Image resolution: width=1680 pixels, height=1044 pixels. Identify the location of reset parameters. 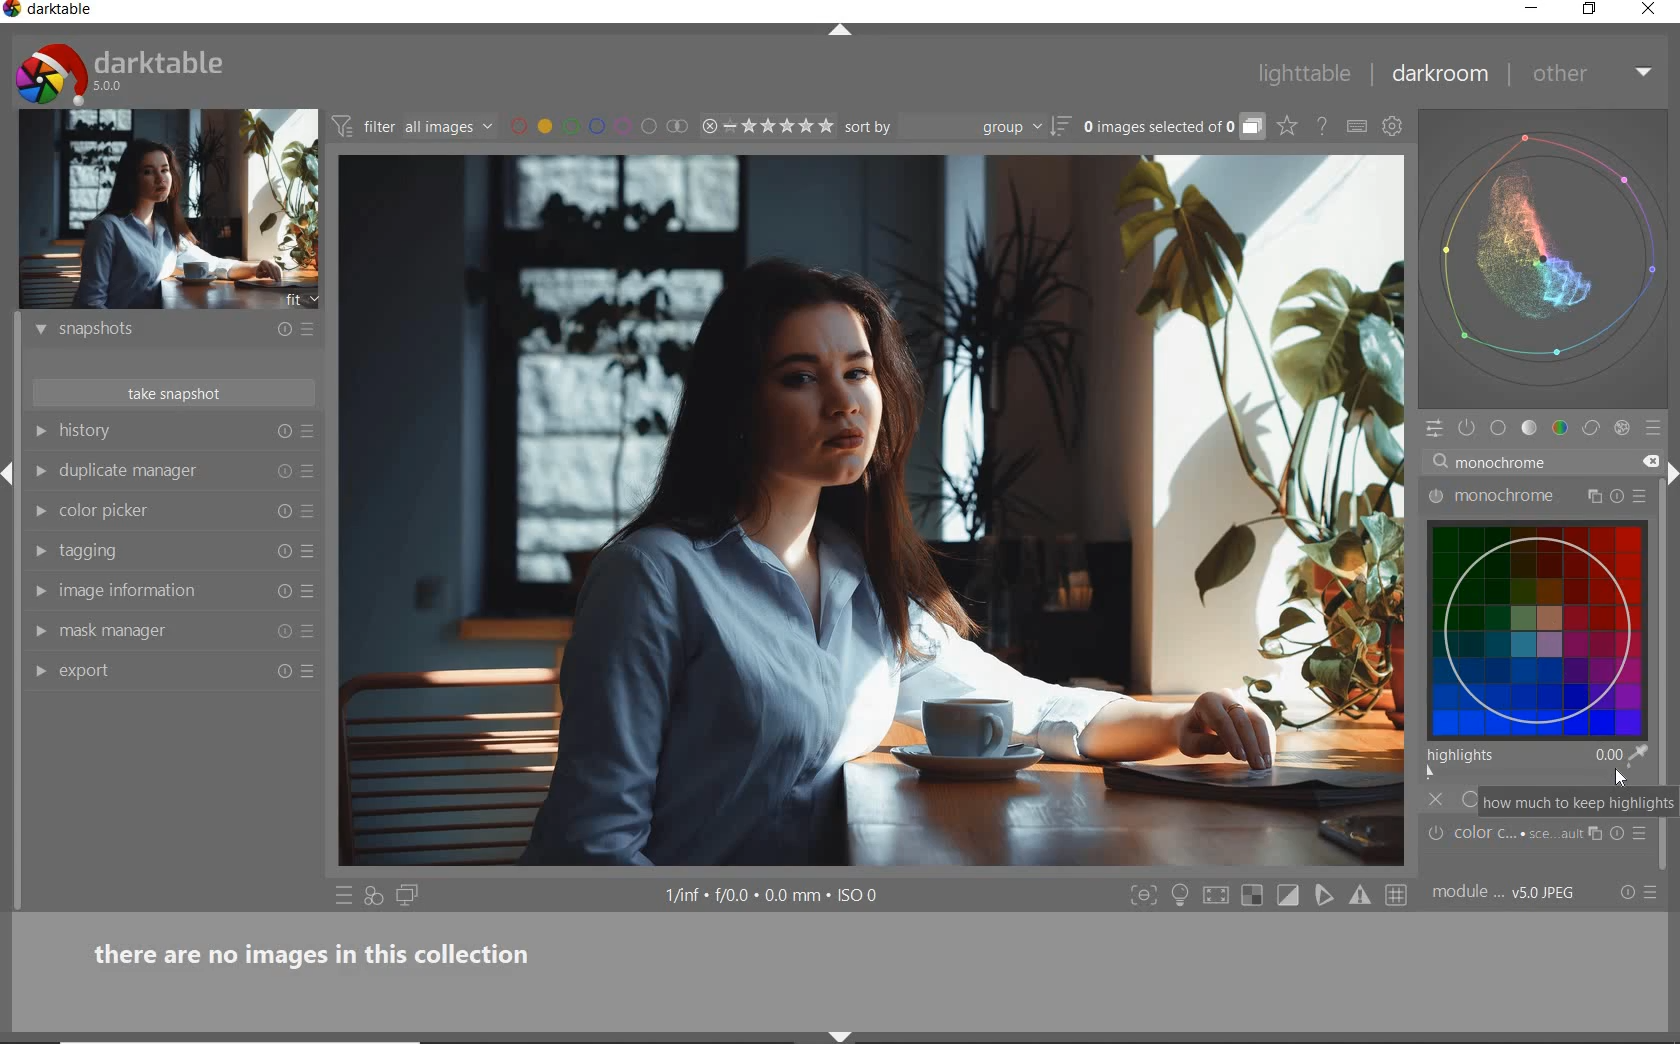
(1615, 833).